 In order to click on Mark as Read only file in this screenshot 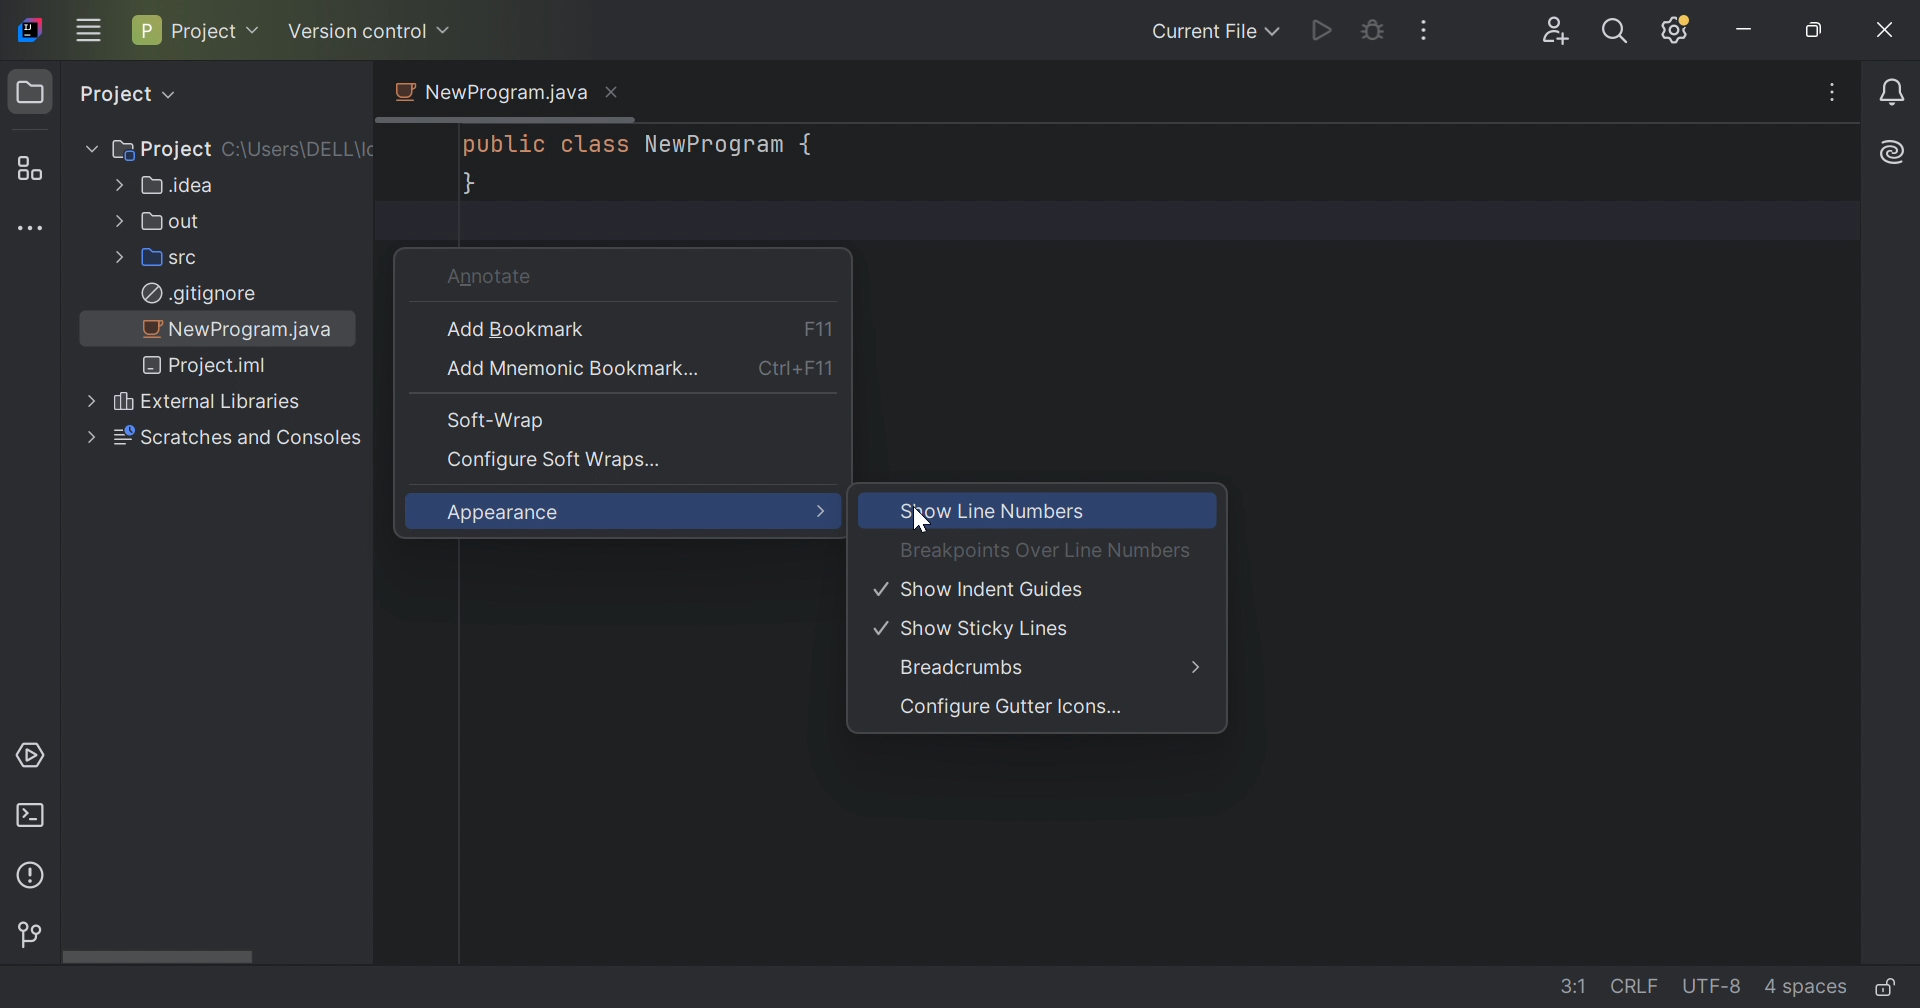, I will do `click(1887, 984)`.